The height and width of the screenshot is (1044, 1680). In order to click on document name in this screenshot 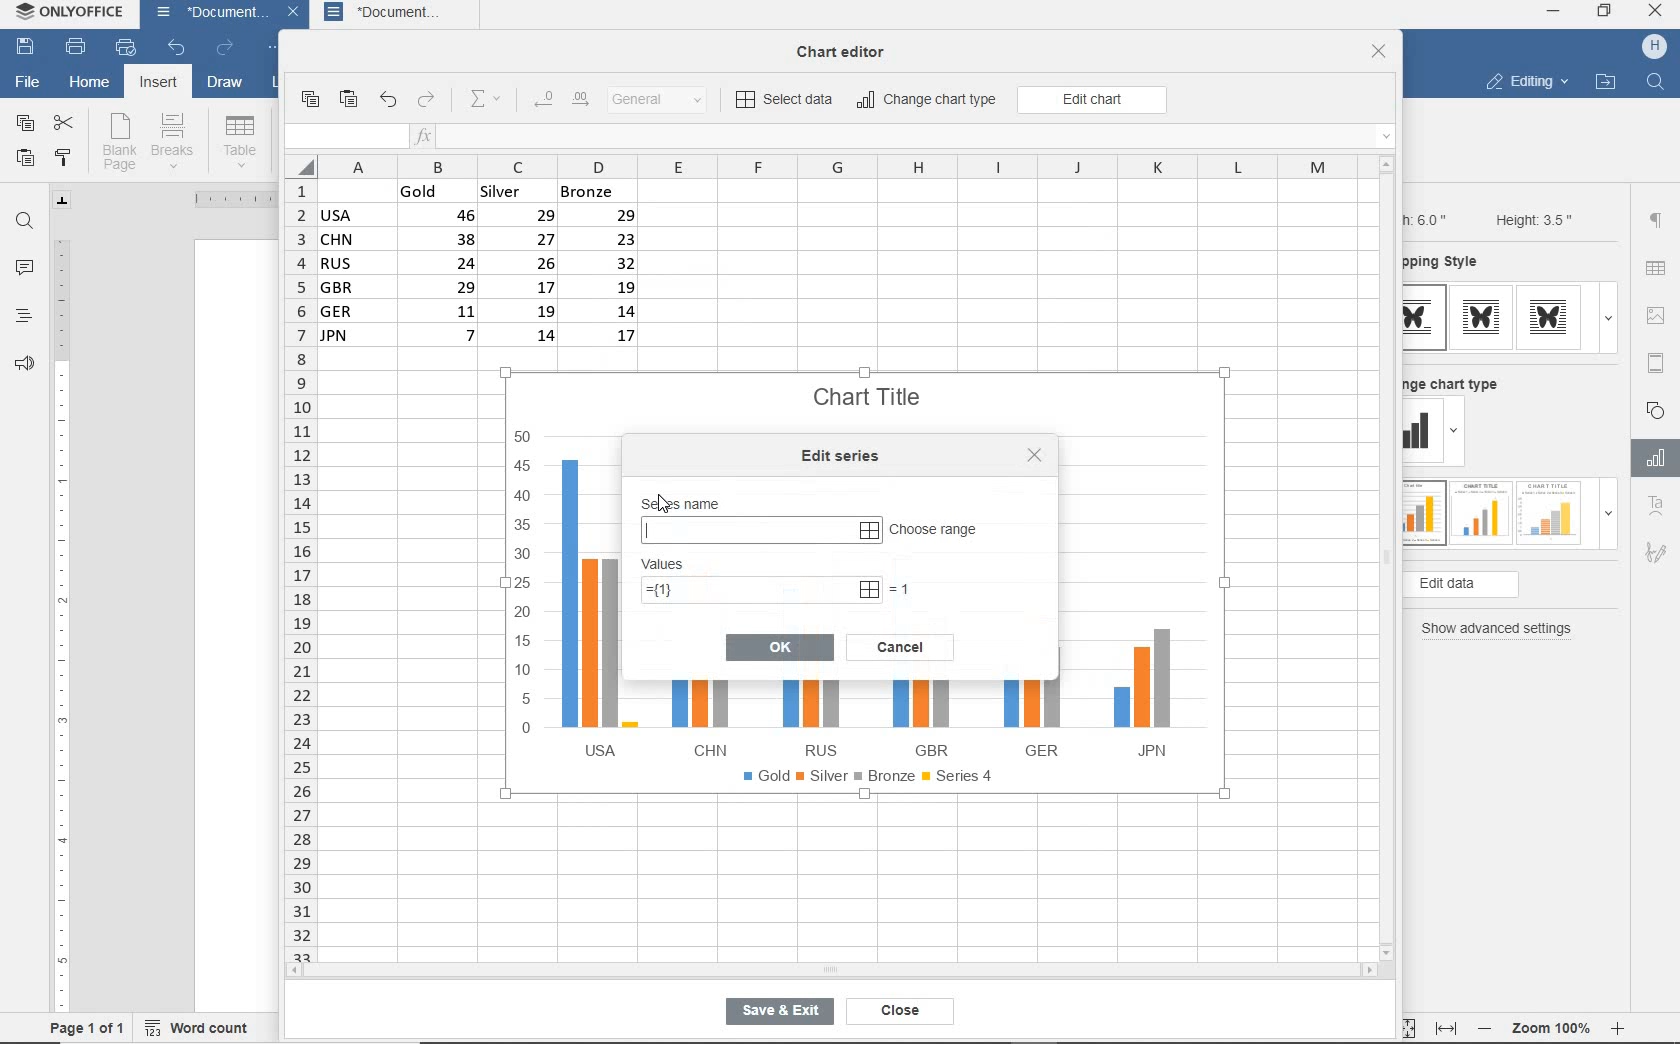, I will do `click(206, 15)`.